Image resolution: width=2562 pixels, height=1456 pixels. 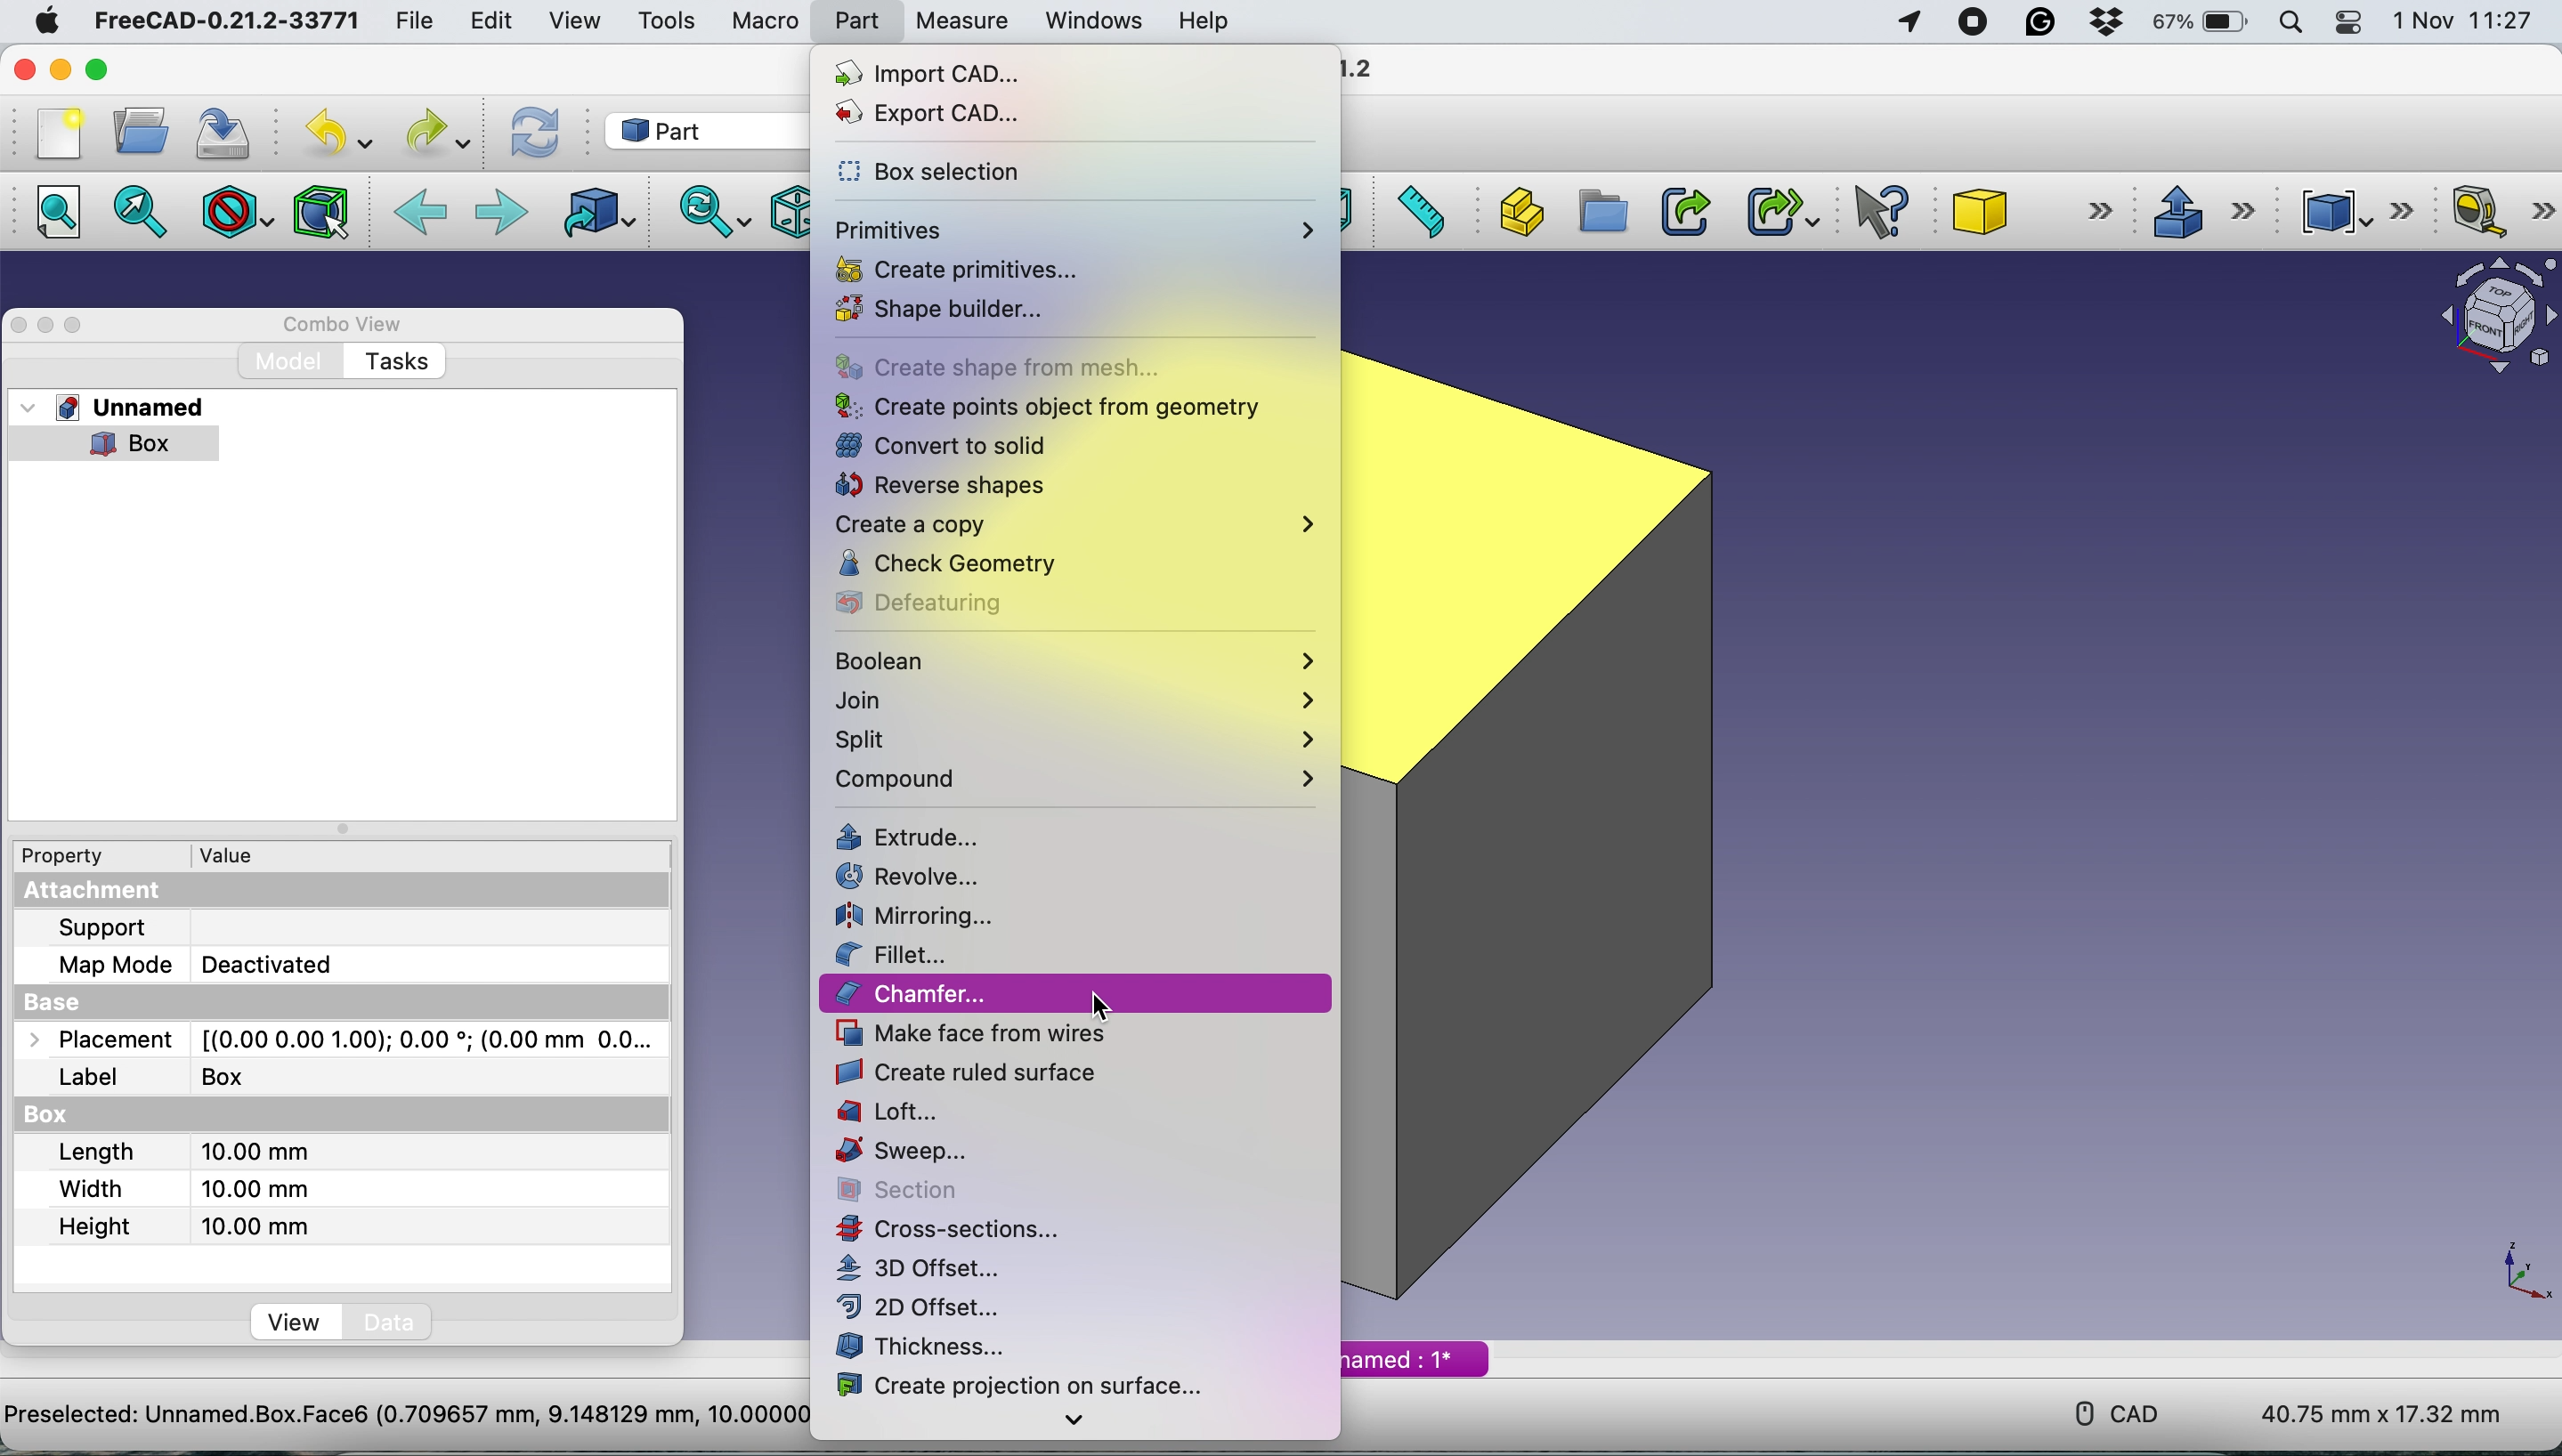 What do you see at coordinates (1033, 367) in the screenshot?
I see `create shape from mesh` at bounding box center [1033, 367].